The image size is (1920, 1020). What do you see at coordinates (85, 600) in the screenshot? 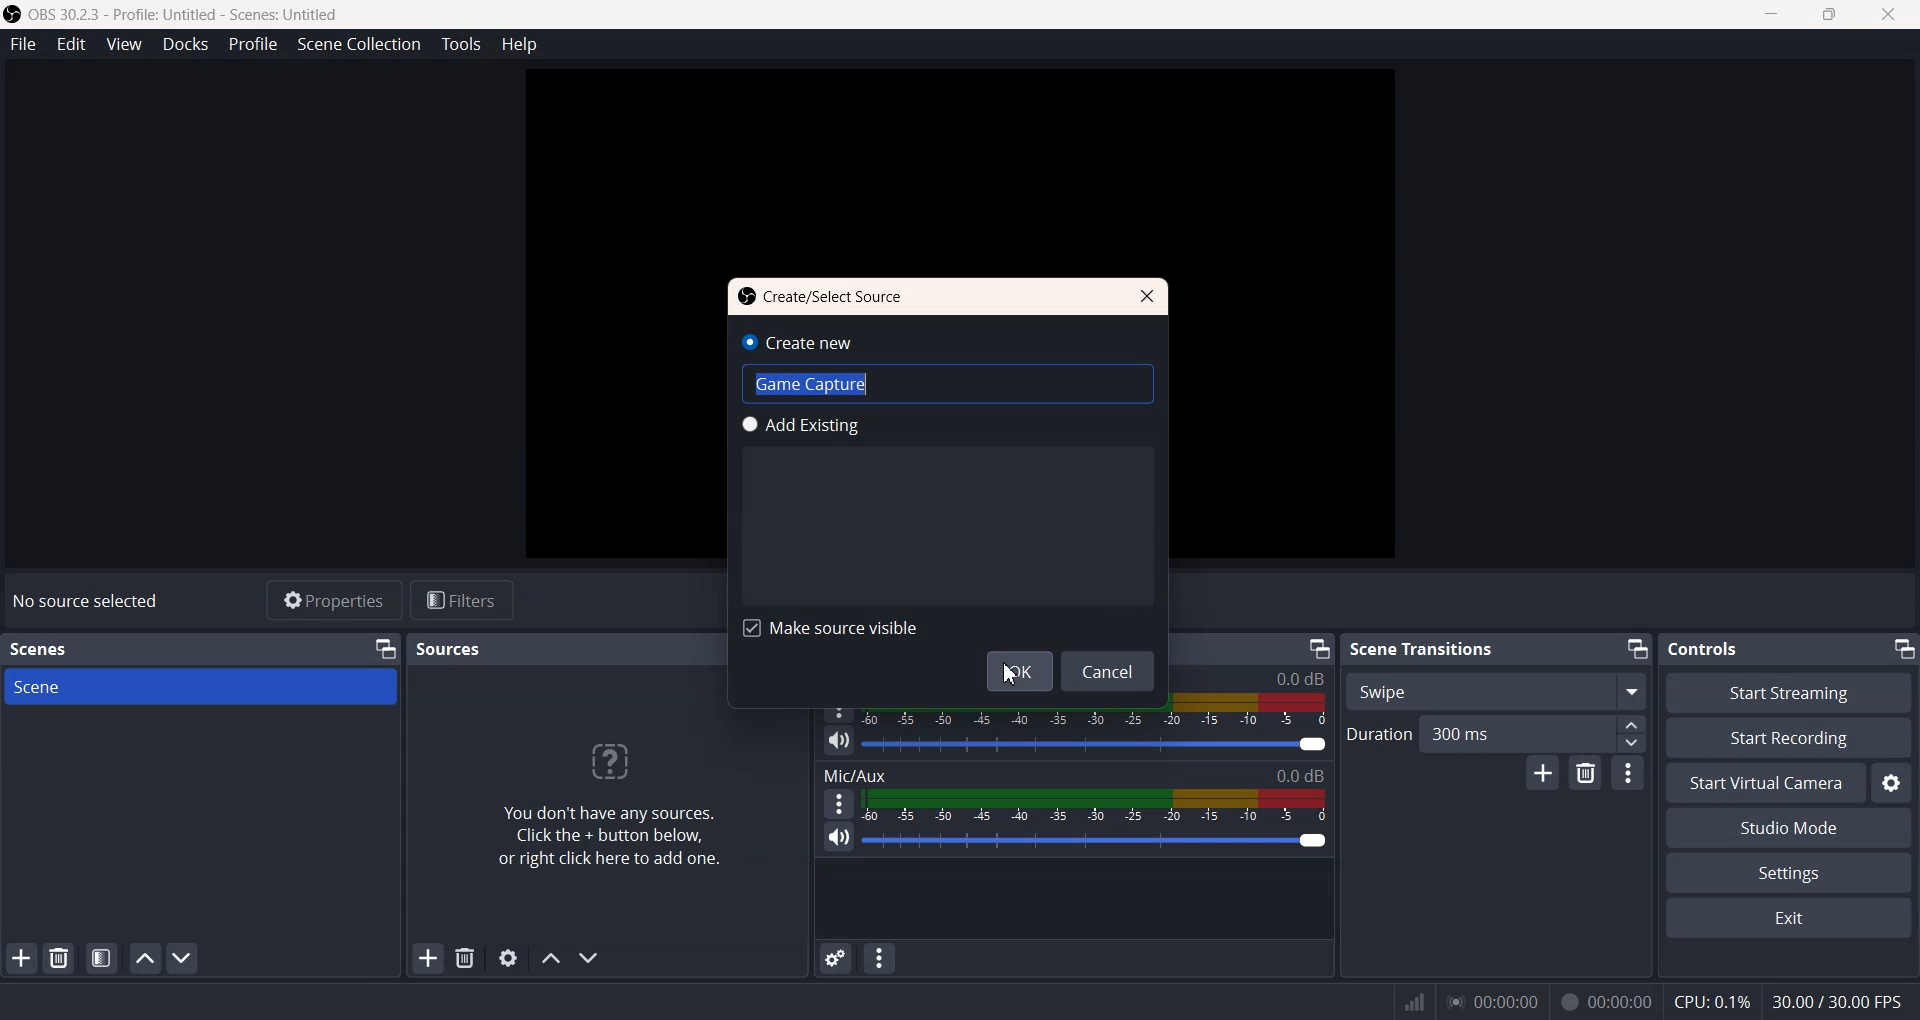
I see `Text` at bounding box center [85, 600].